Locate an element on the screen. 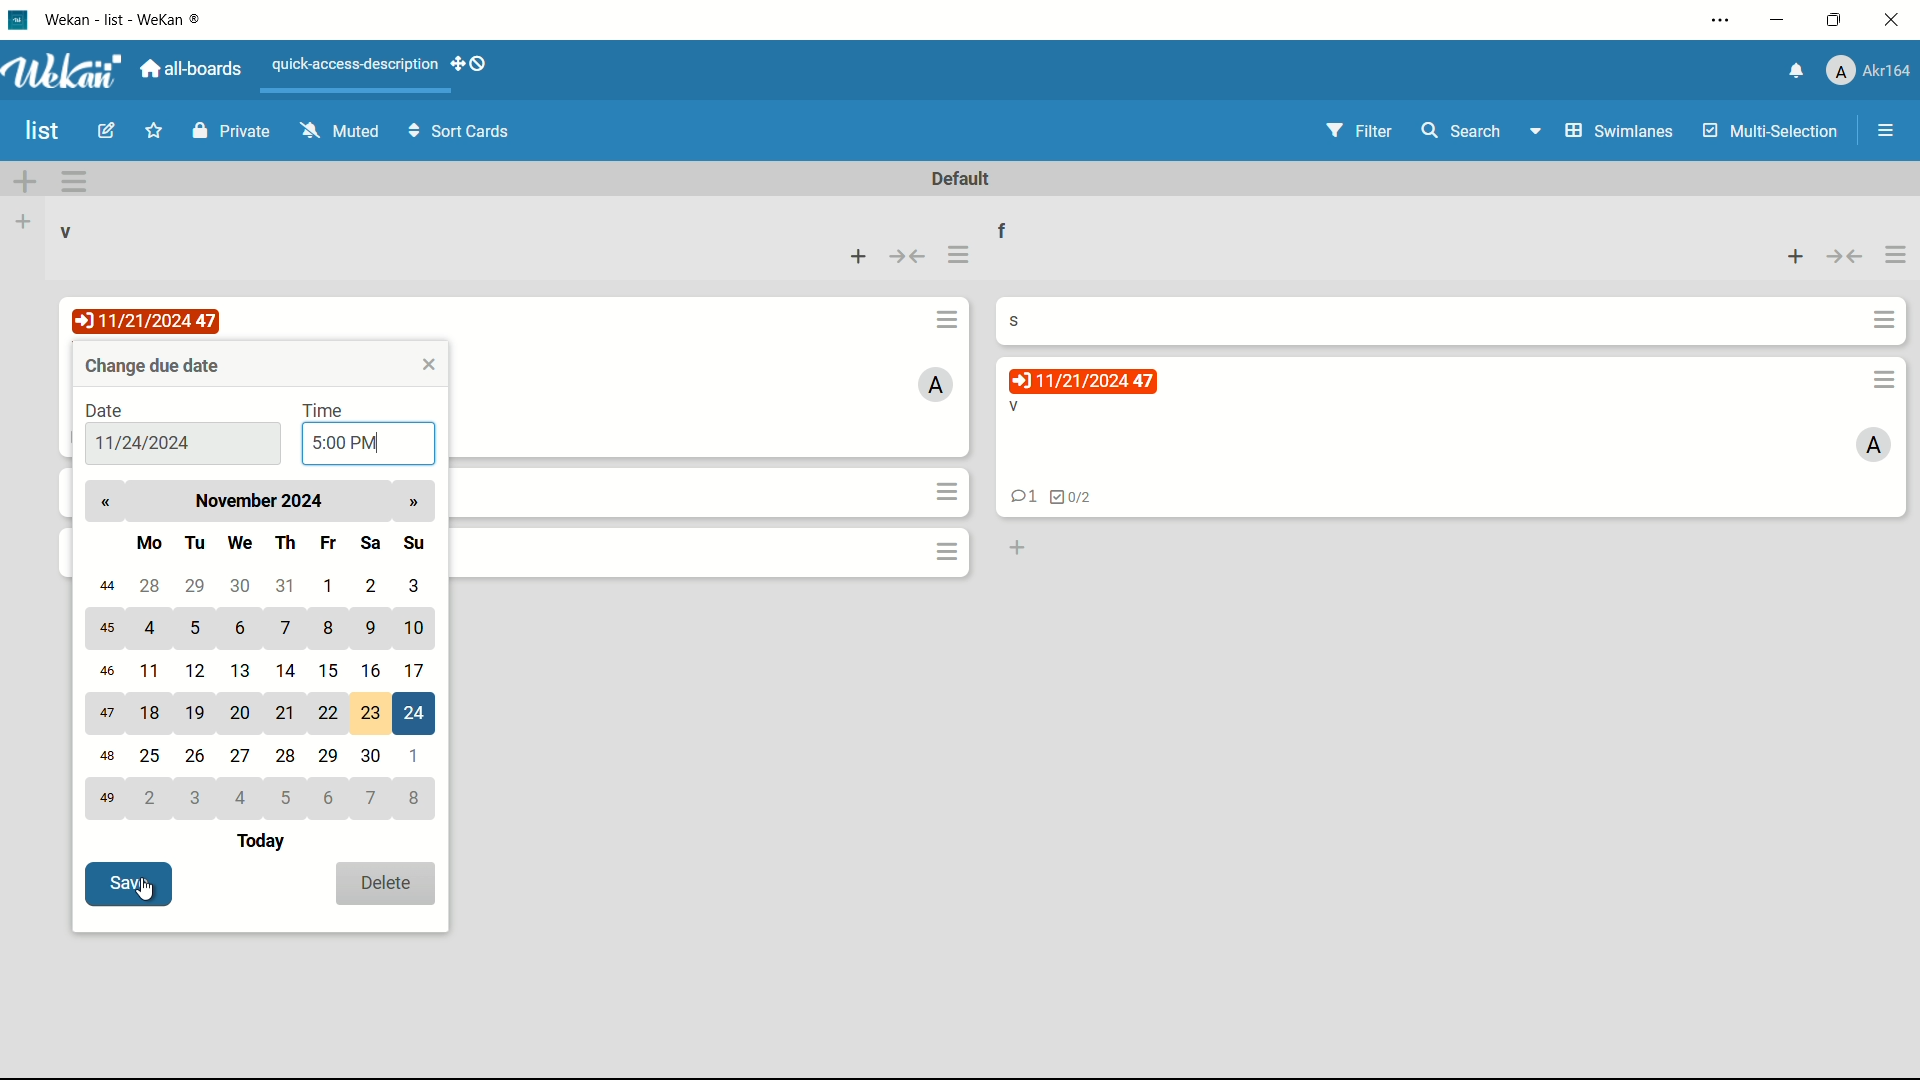 The height and width of the screenshot is (1080, 1920). add card to top of list is located at coordinates (1793, 259).